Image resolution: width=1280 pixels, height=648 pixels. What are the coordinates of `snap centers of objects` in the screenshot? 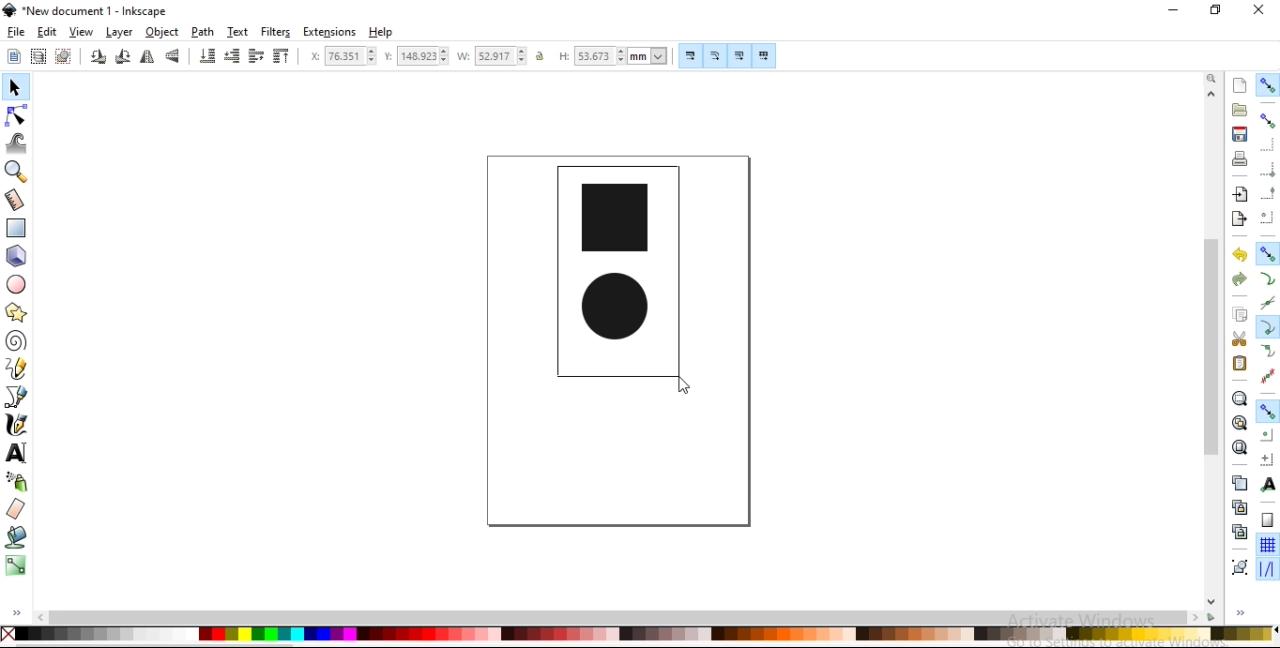 It's located at (1267, 436).